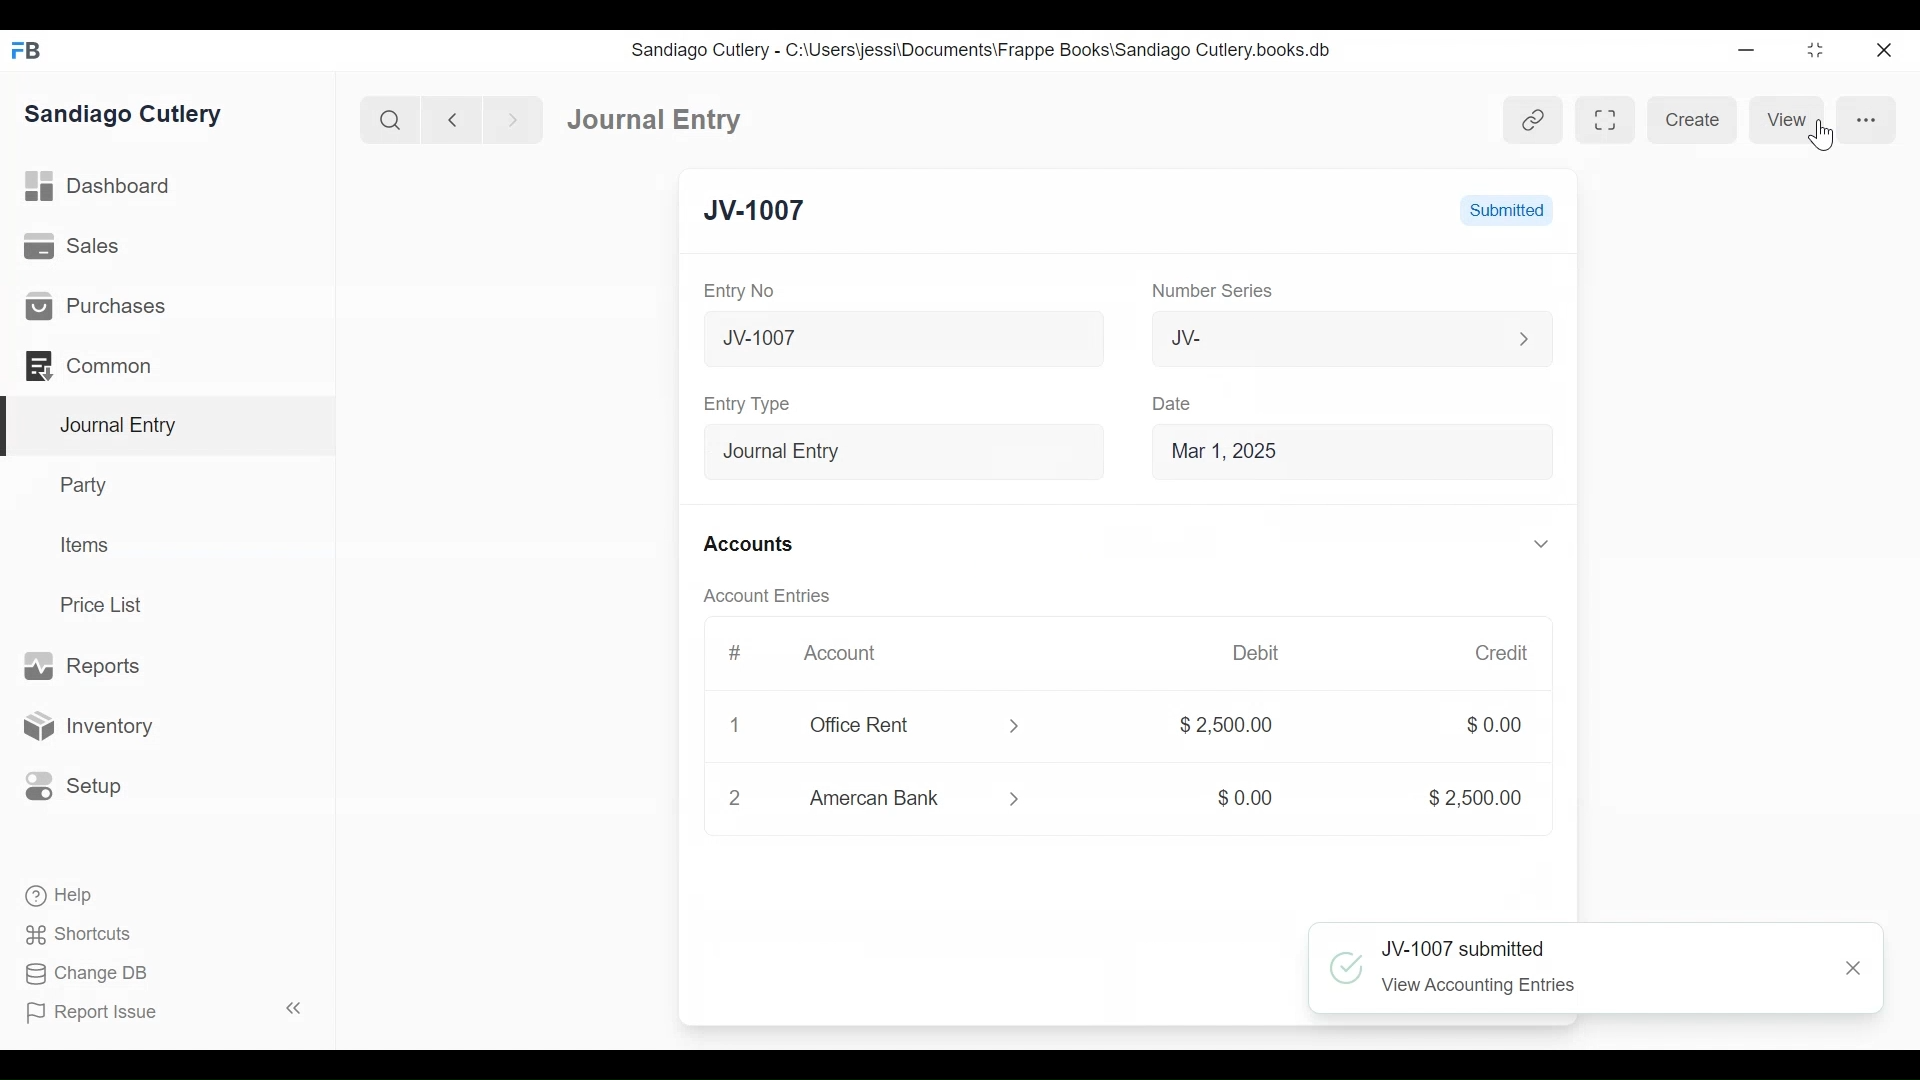  Describe the element at coordinates (1342, 450) in the screenshot. I see `Mar 1, 2025` at that location.